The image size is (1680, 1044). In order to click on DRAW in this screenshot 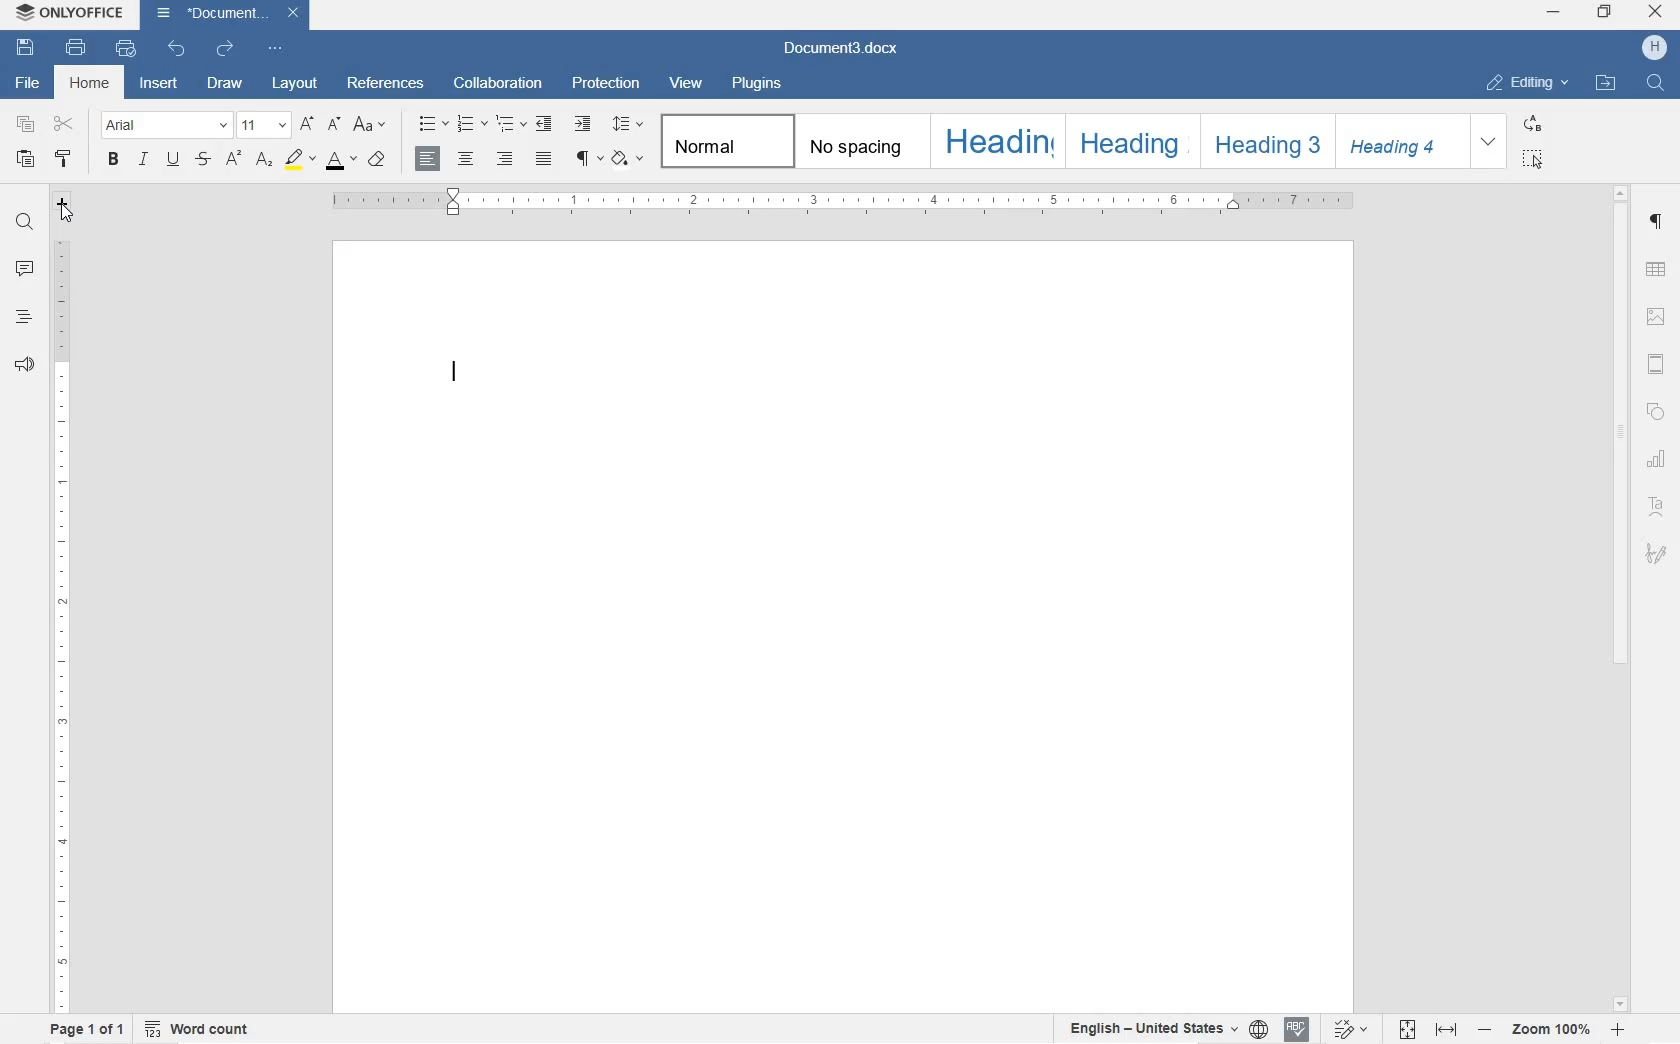, I will do `click(223, 82)`.